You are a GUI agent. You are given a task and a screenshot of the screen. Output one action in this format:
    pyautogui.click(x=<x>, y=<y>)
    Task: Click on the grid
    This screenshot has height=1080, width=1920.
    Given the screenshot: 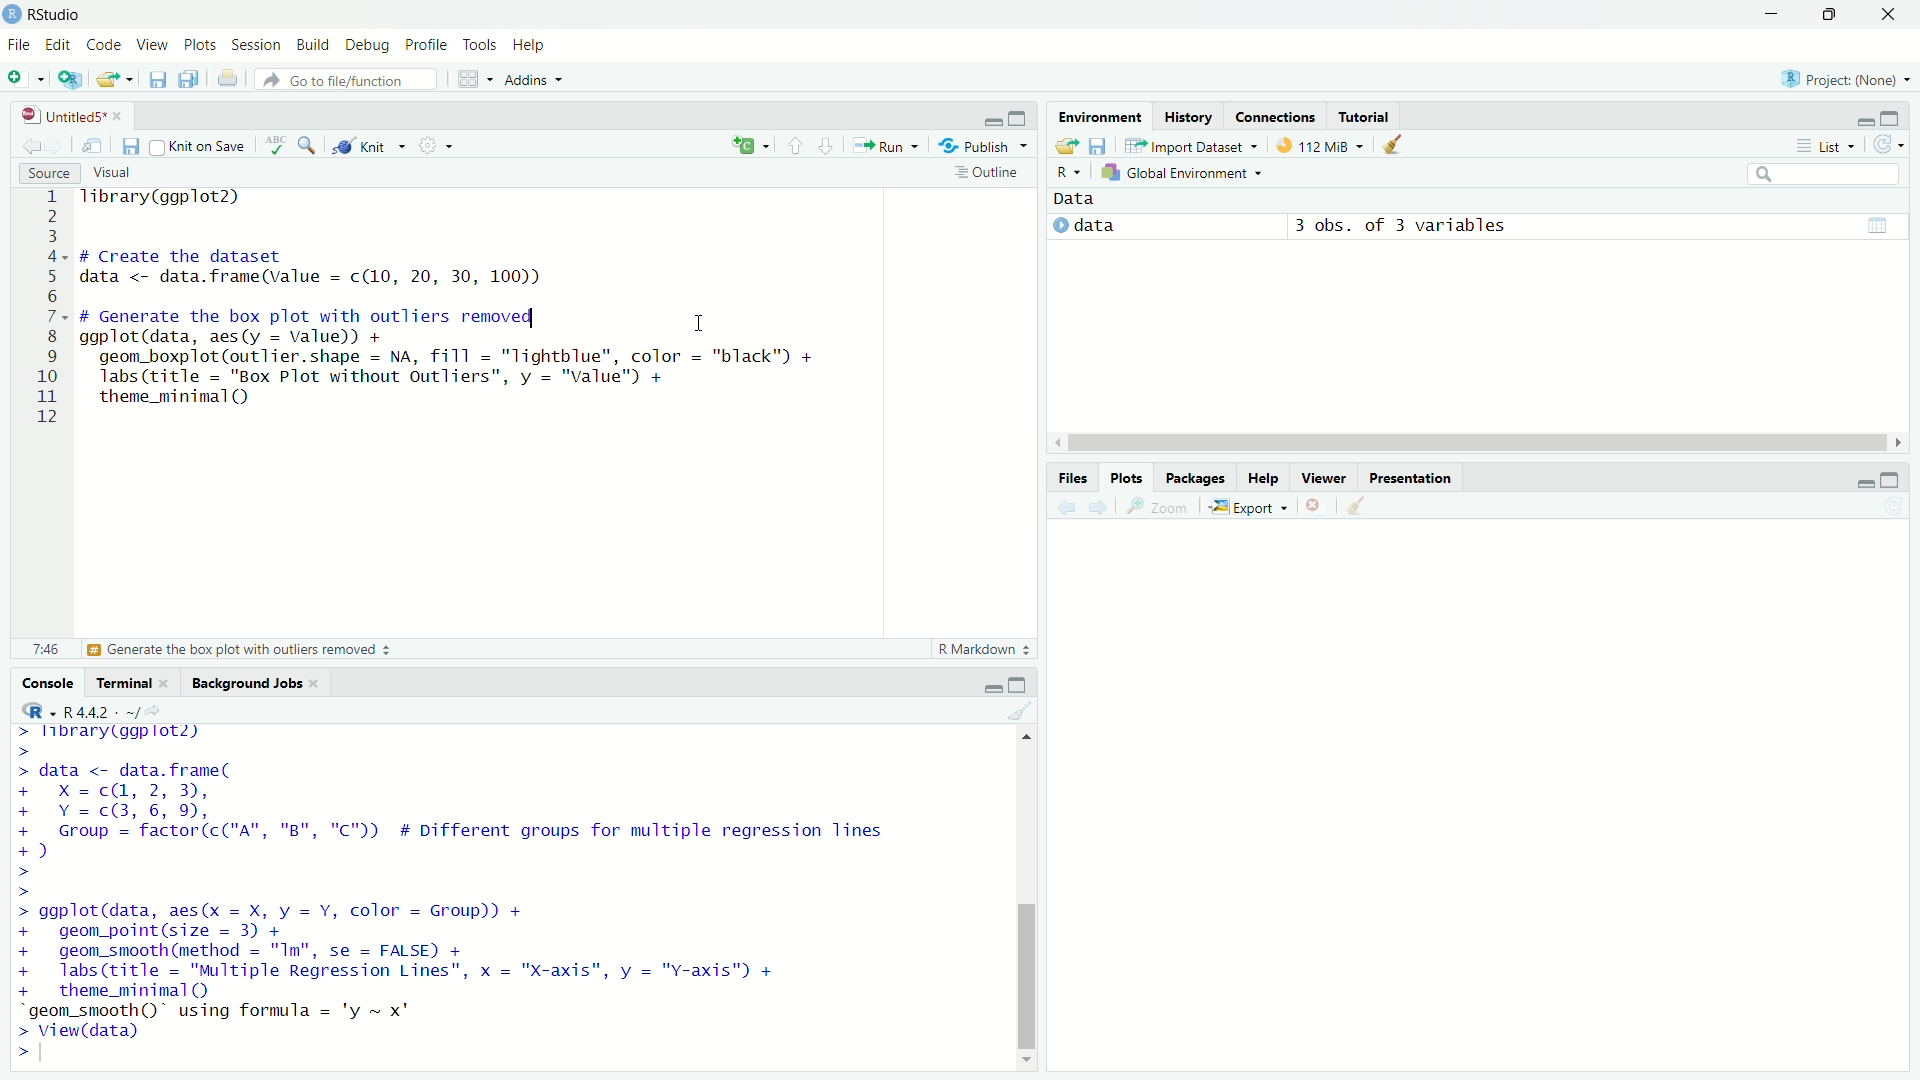 What is the action you would take?
    pyautogui.click(x=467, y=85)
    